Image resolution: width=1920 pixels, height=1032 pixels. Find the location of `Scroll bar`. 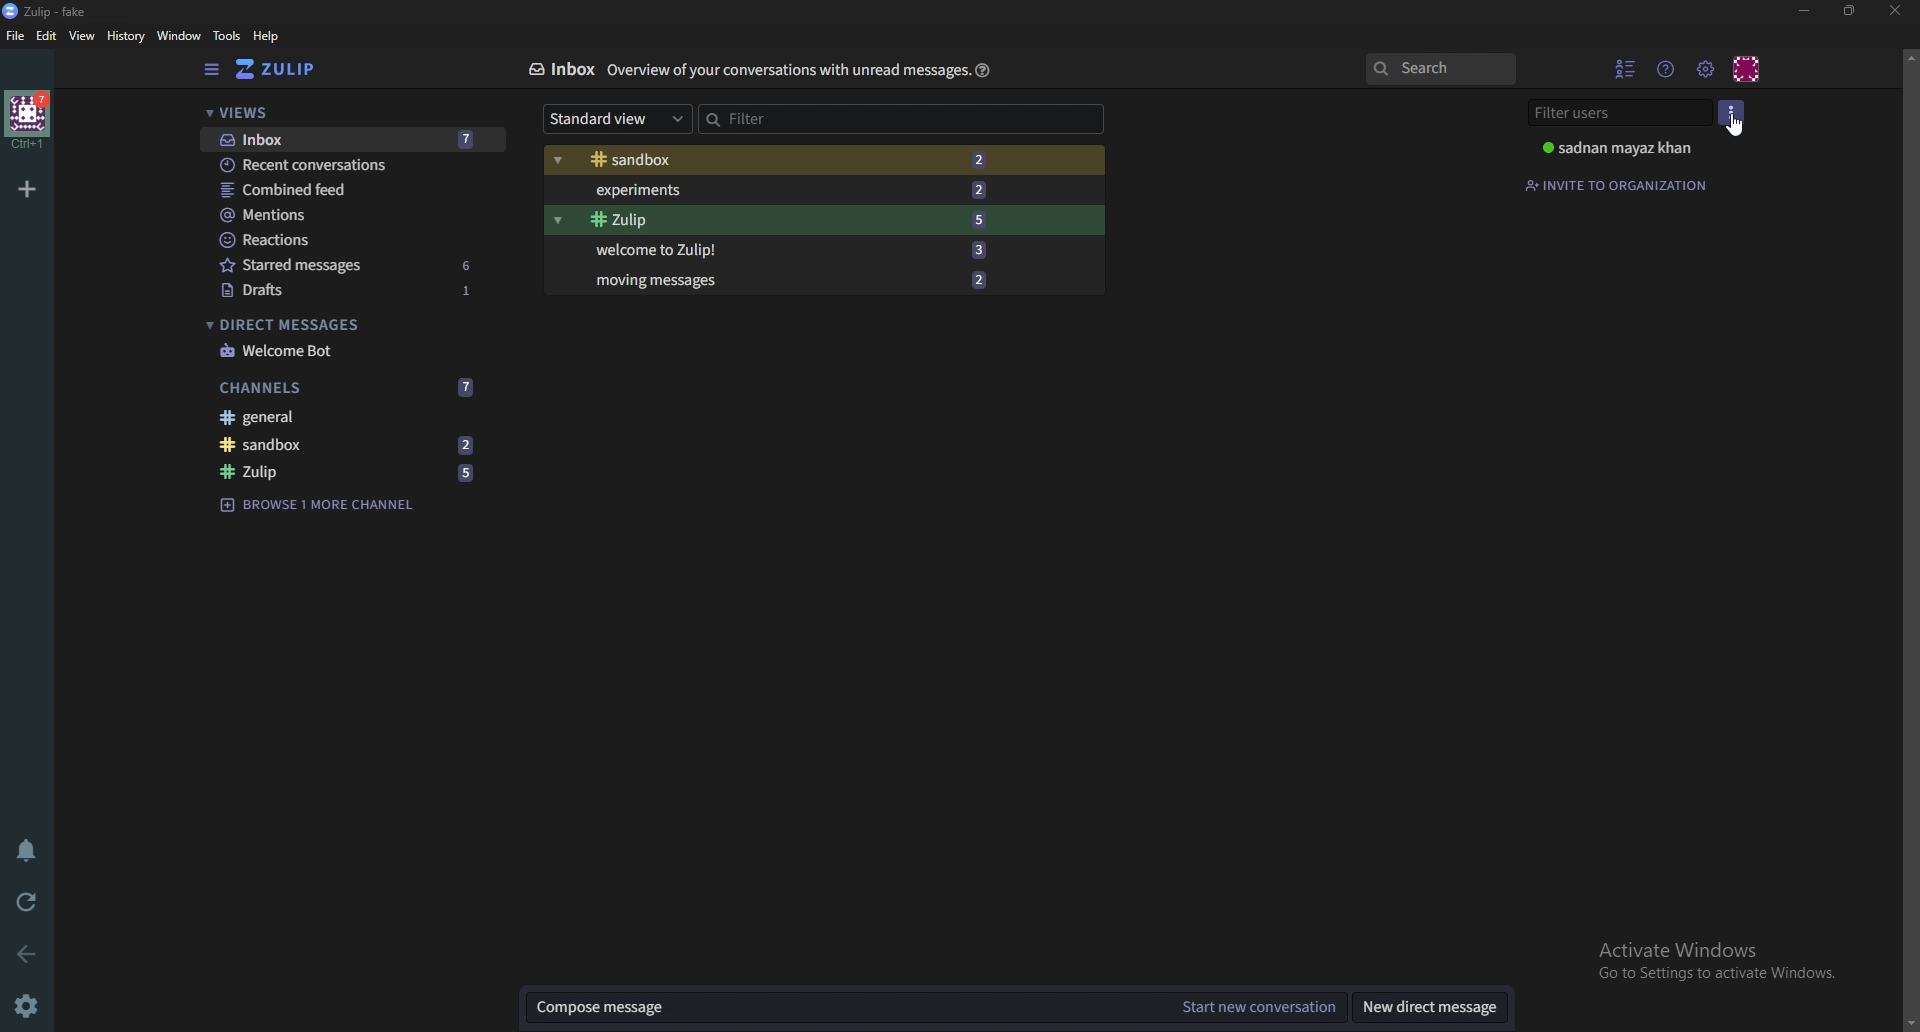

Scroll bar is located at coordinates (1906, 537).